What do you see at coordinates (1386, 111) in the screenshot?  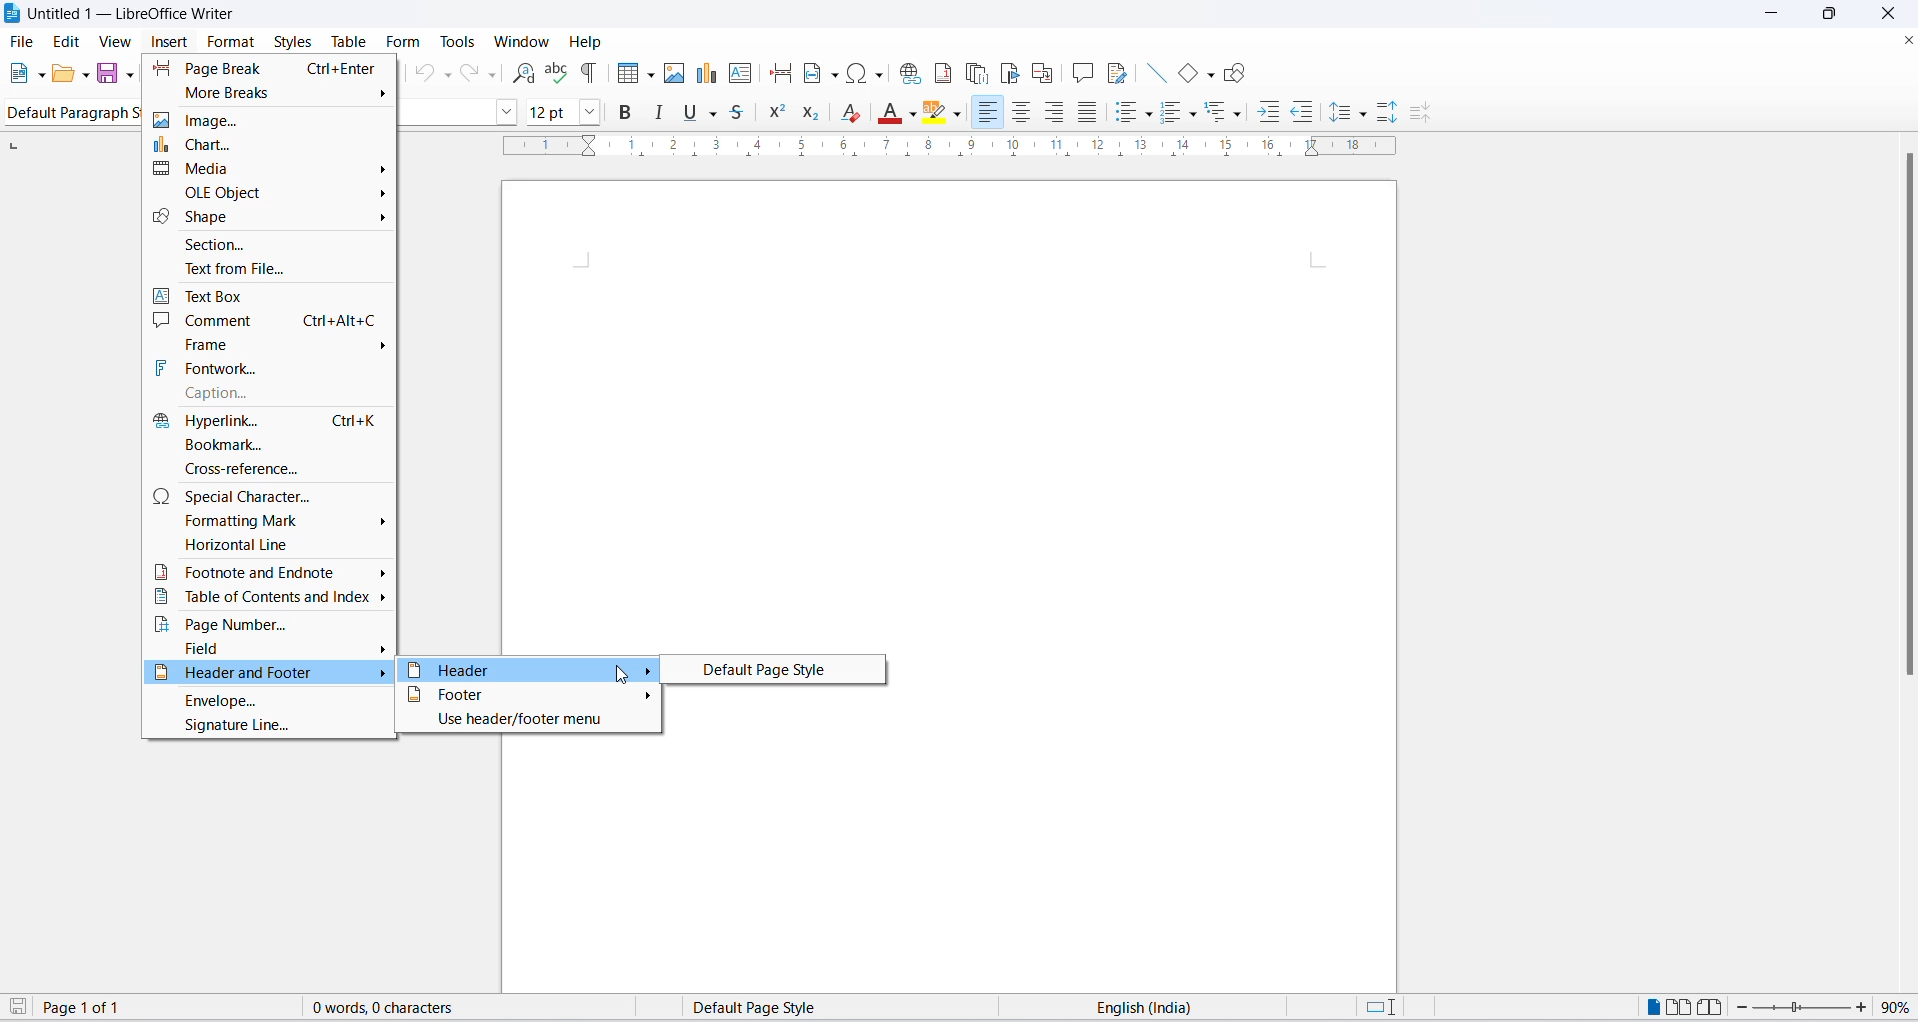 I see `increase paragraph spacing` at bounding box center [1386, 111].